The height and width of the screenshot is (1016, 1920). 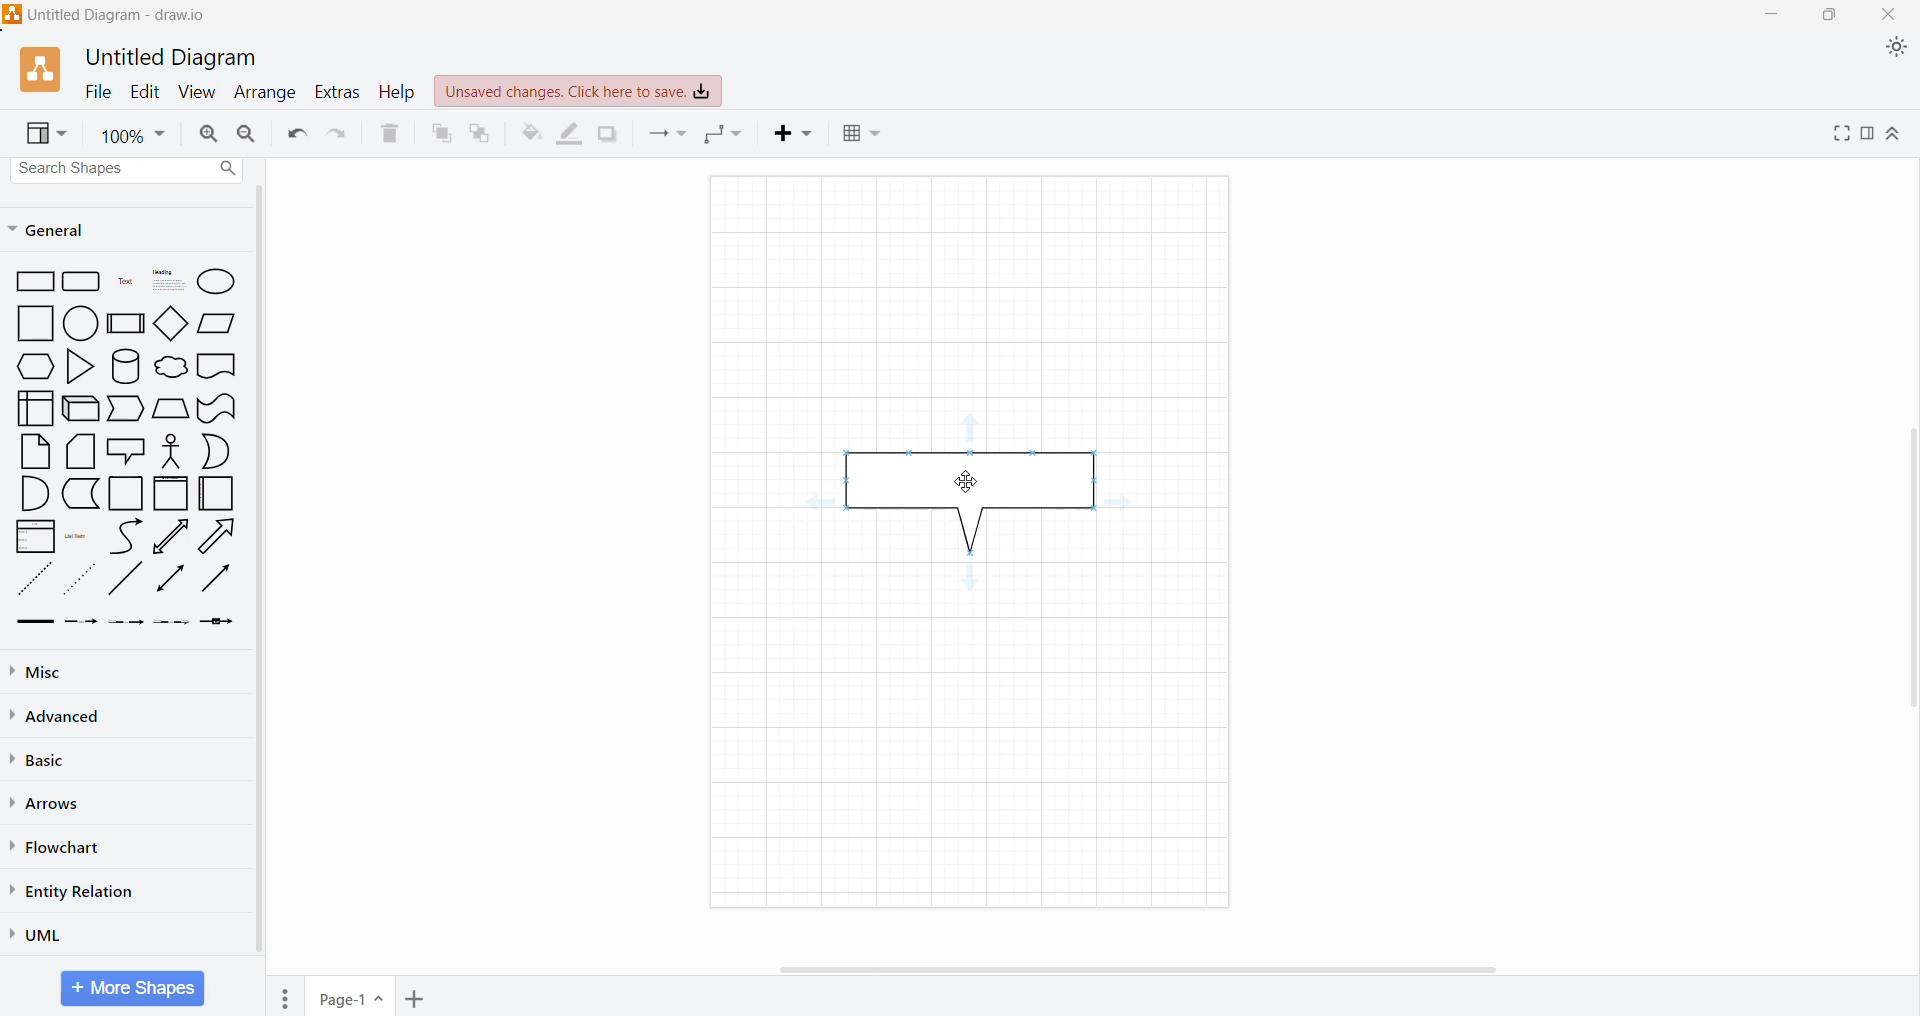 What do you see at coordinates (129, 169) in the screenshot?
I see `Search Shapes` at bounding box center [129, 169].